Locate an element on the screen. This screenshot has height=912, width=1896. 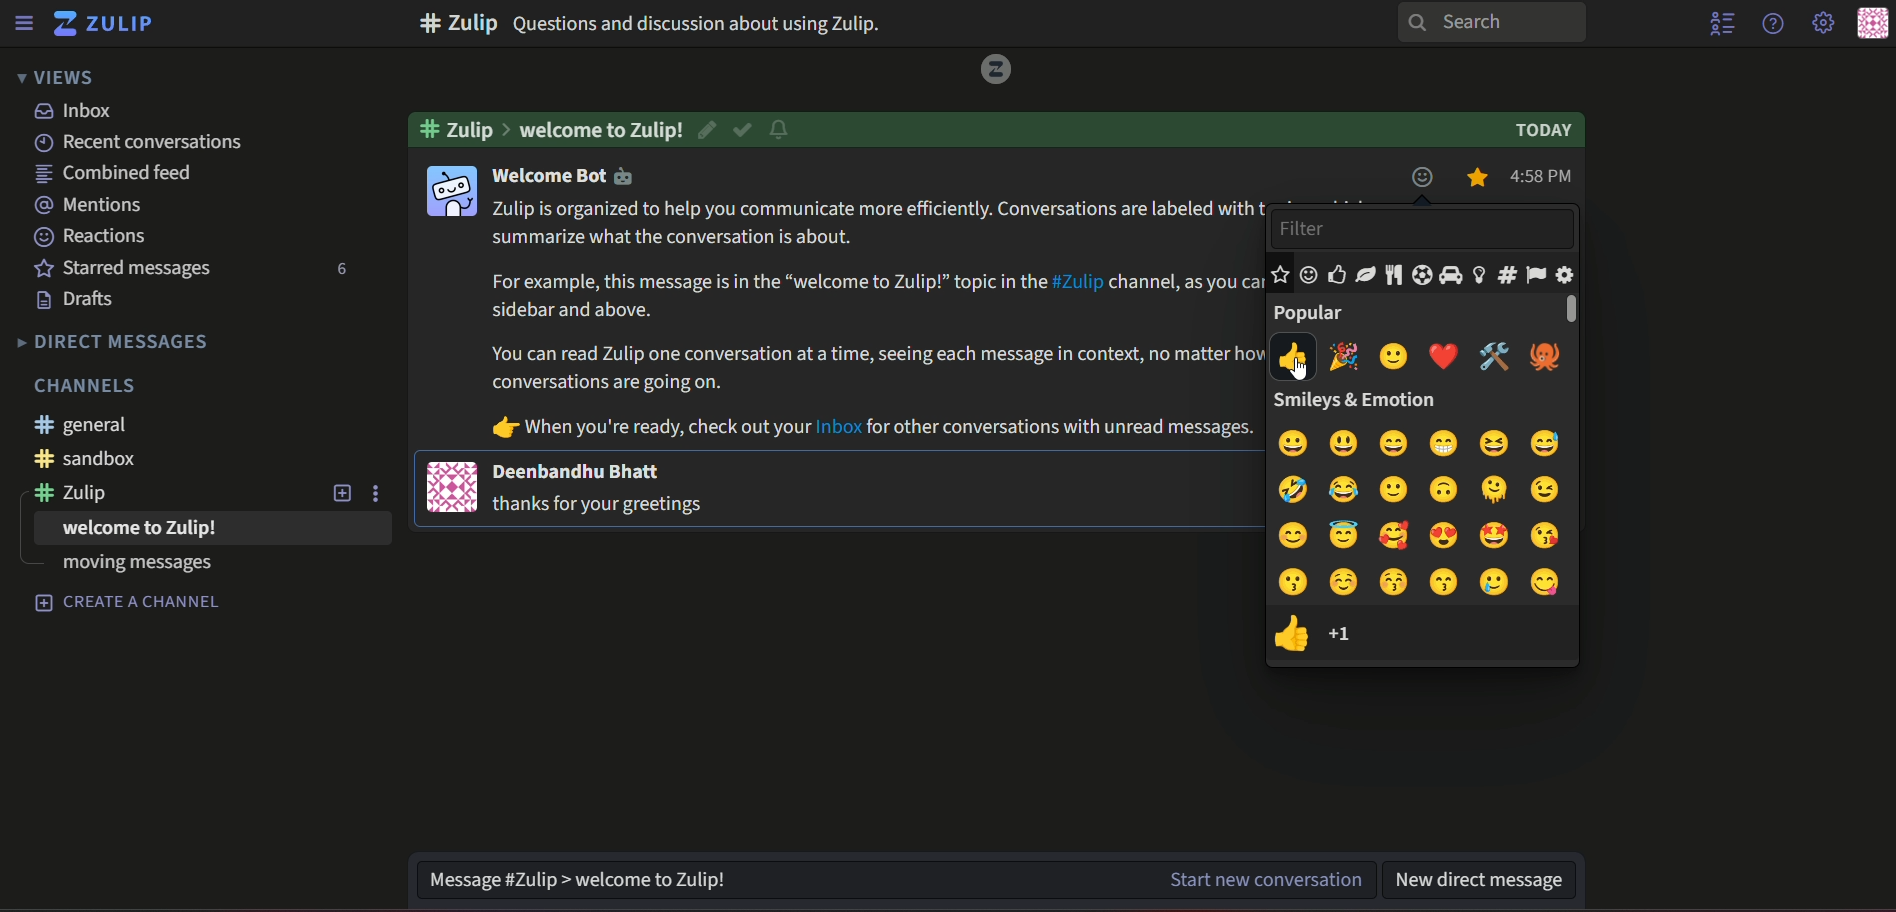
#Zulip is located at coordinates (465, 128).